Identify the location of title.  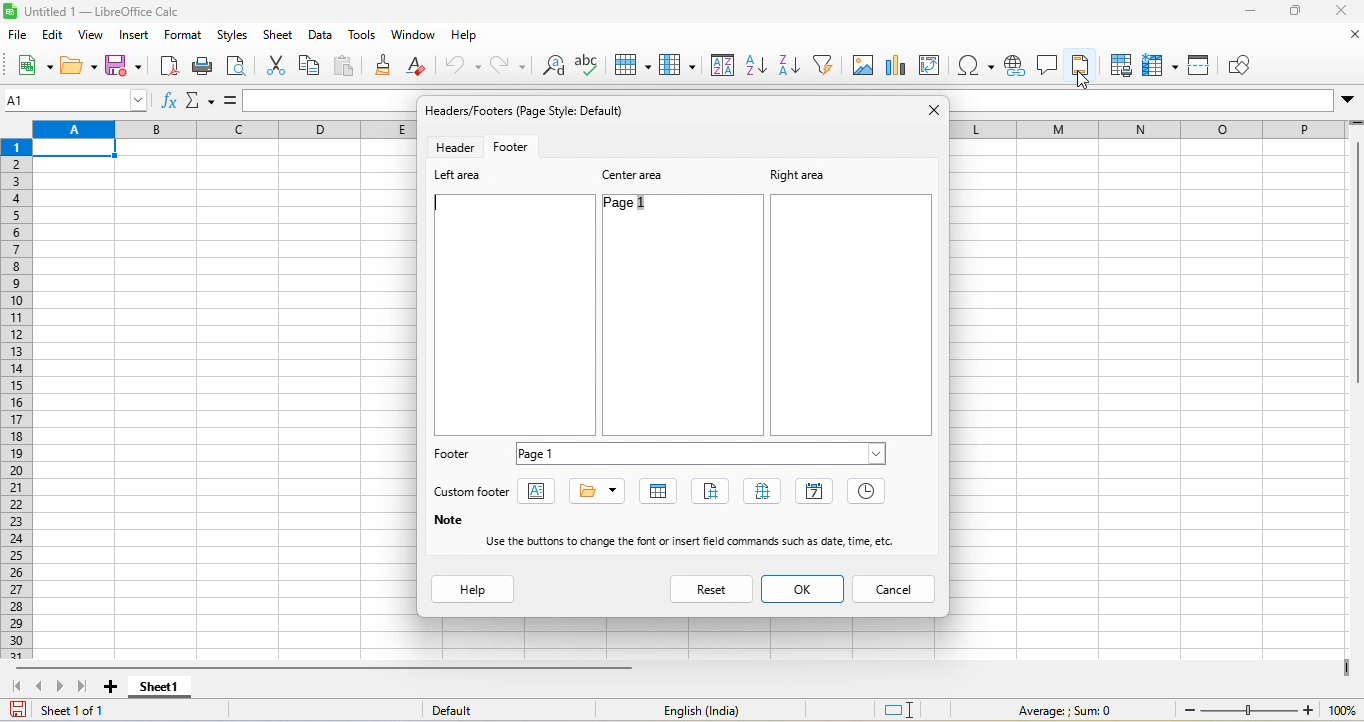
(105, 14).